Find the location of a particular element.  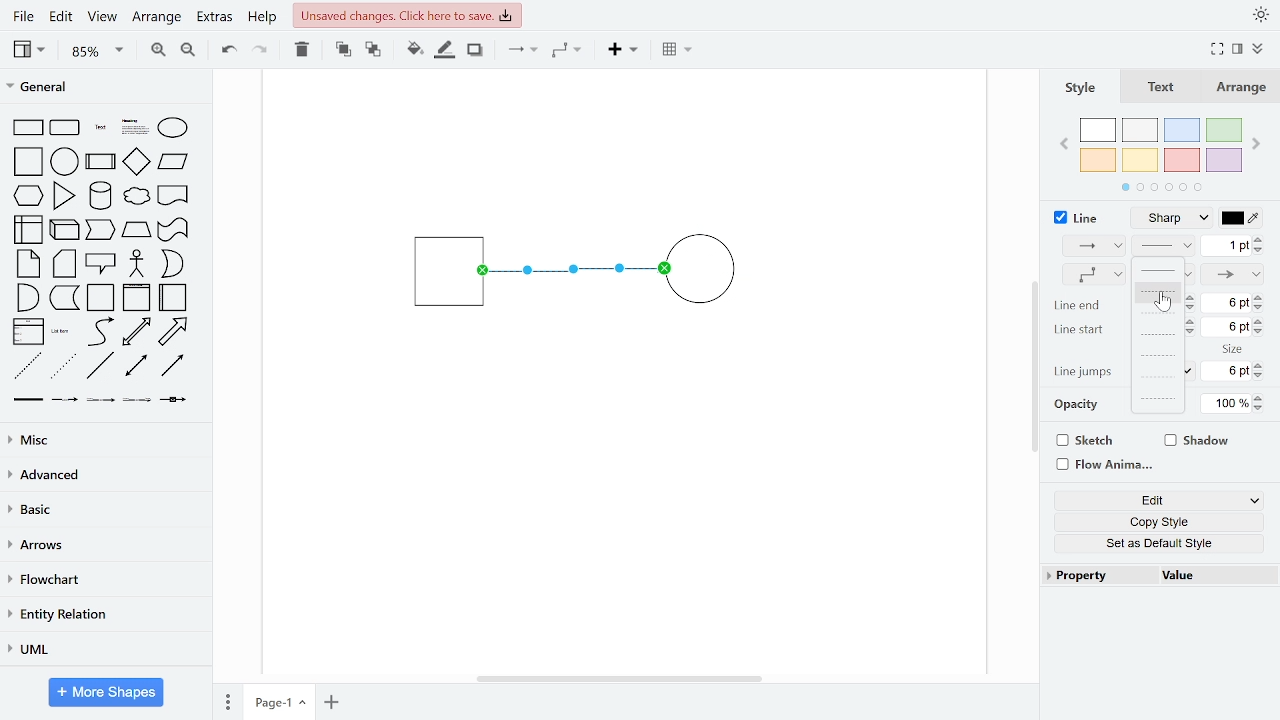

bidirectional arrow is located at coordinates (136, 332).